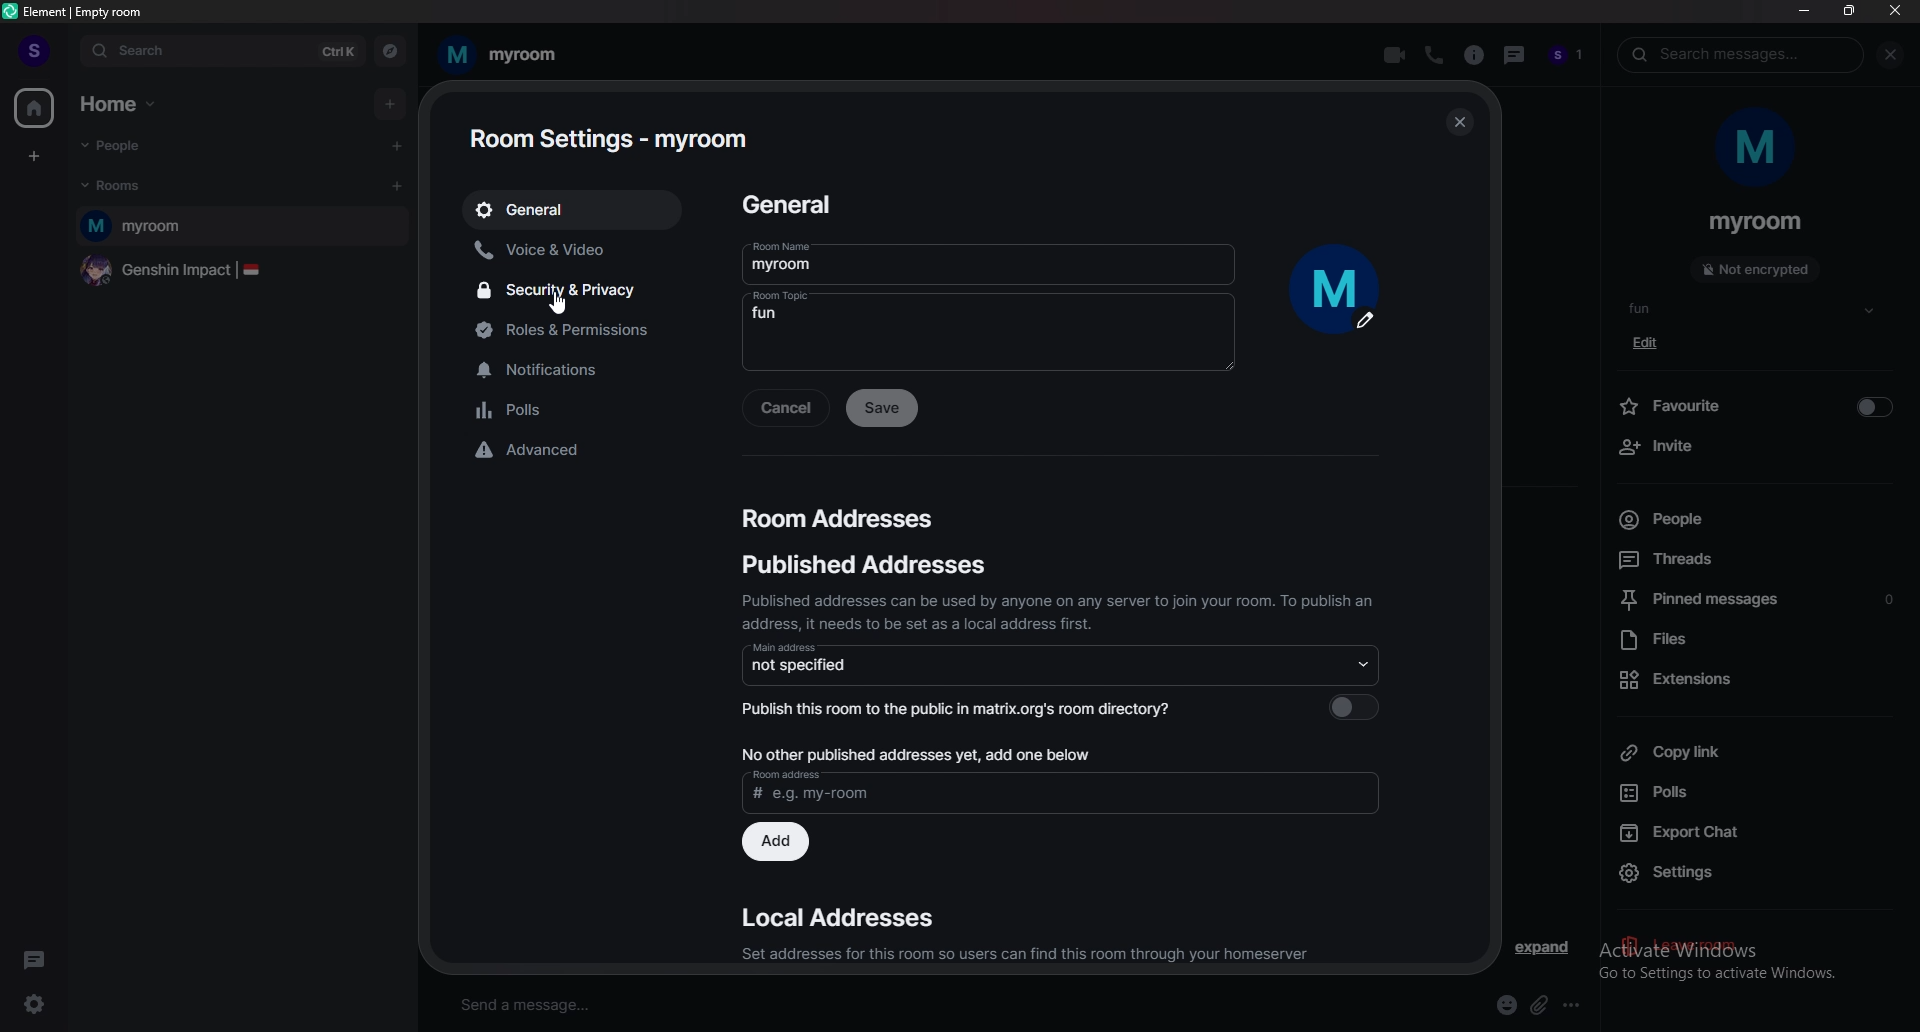 The height and width of the screenshot is (1032, 1920). I want to click on No other published addresses yet, add one below, so click(918, 754).